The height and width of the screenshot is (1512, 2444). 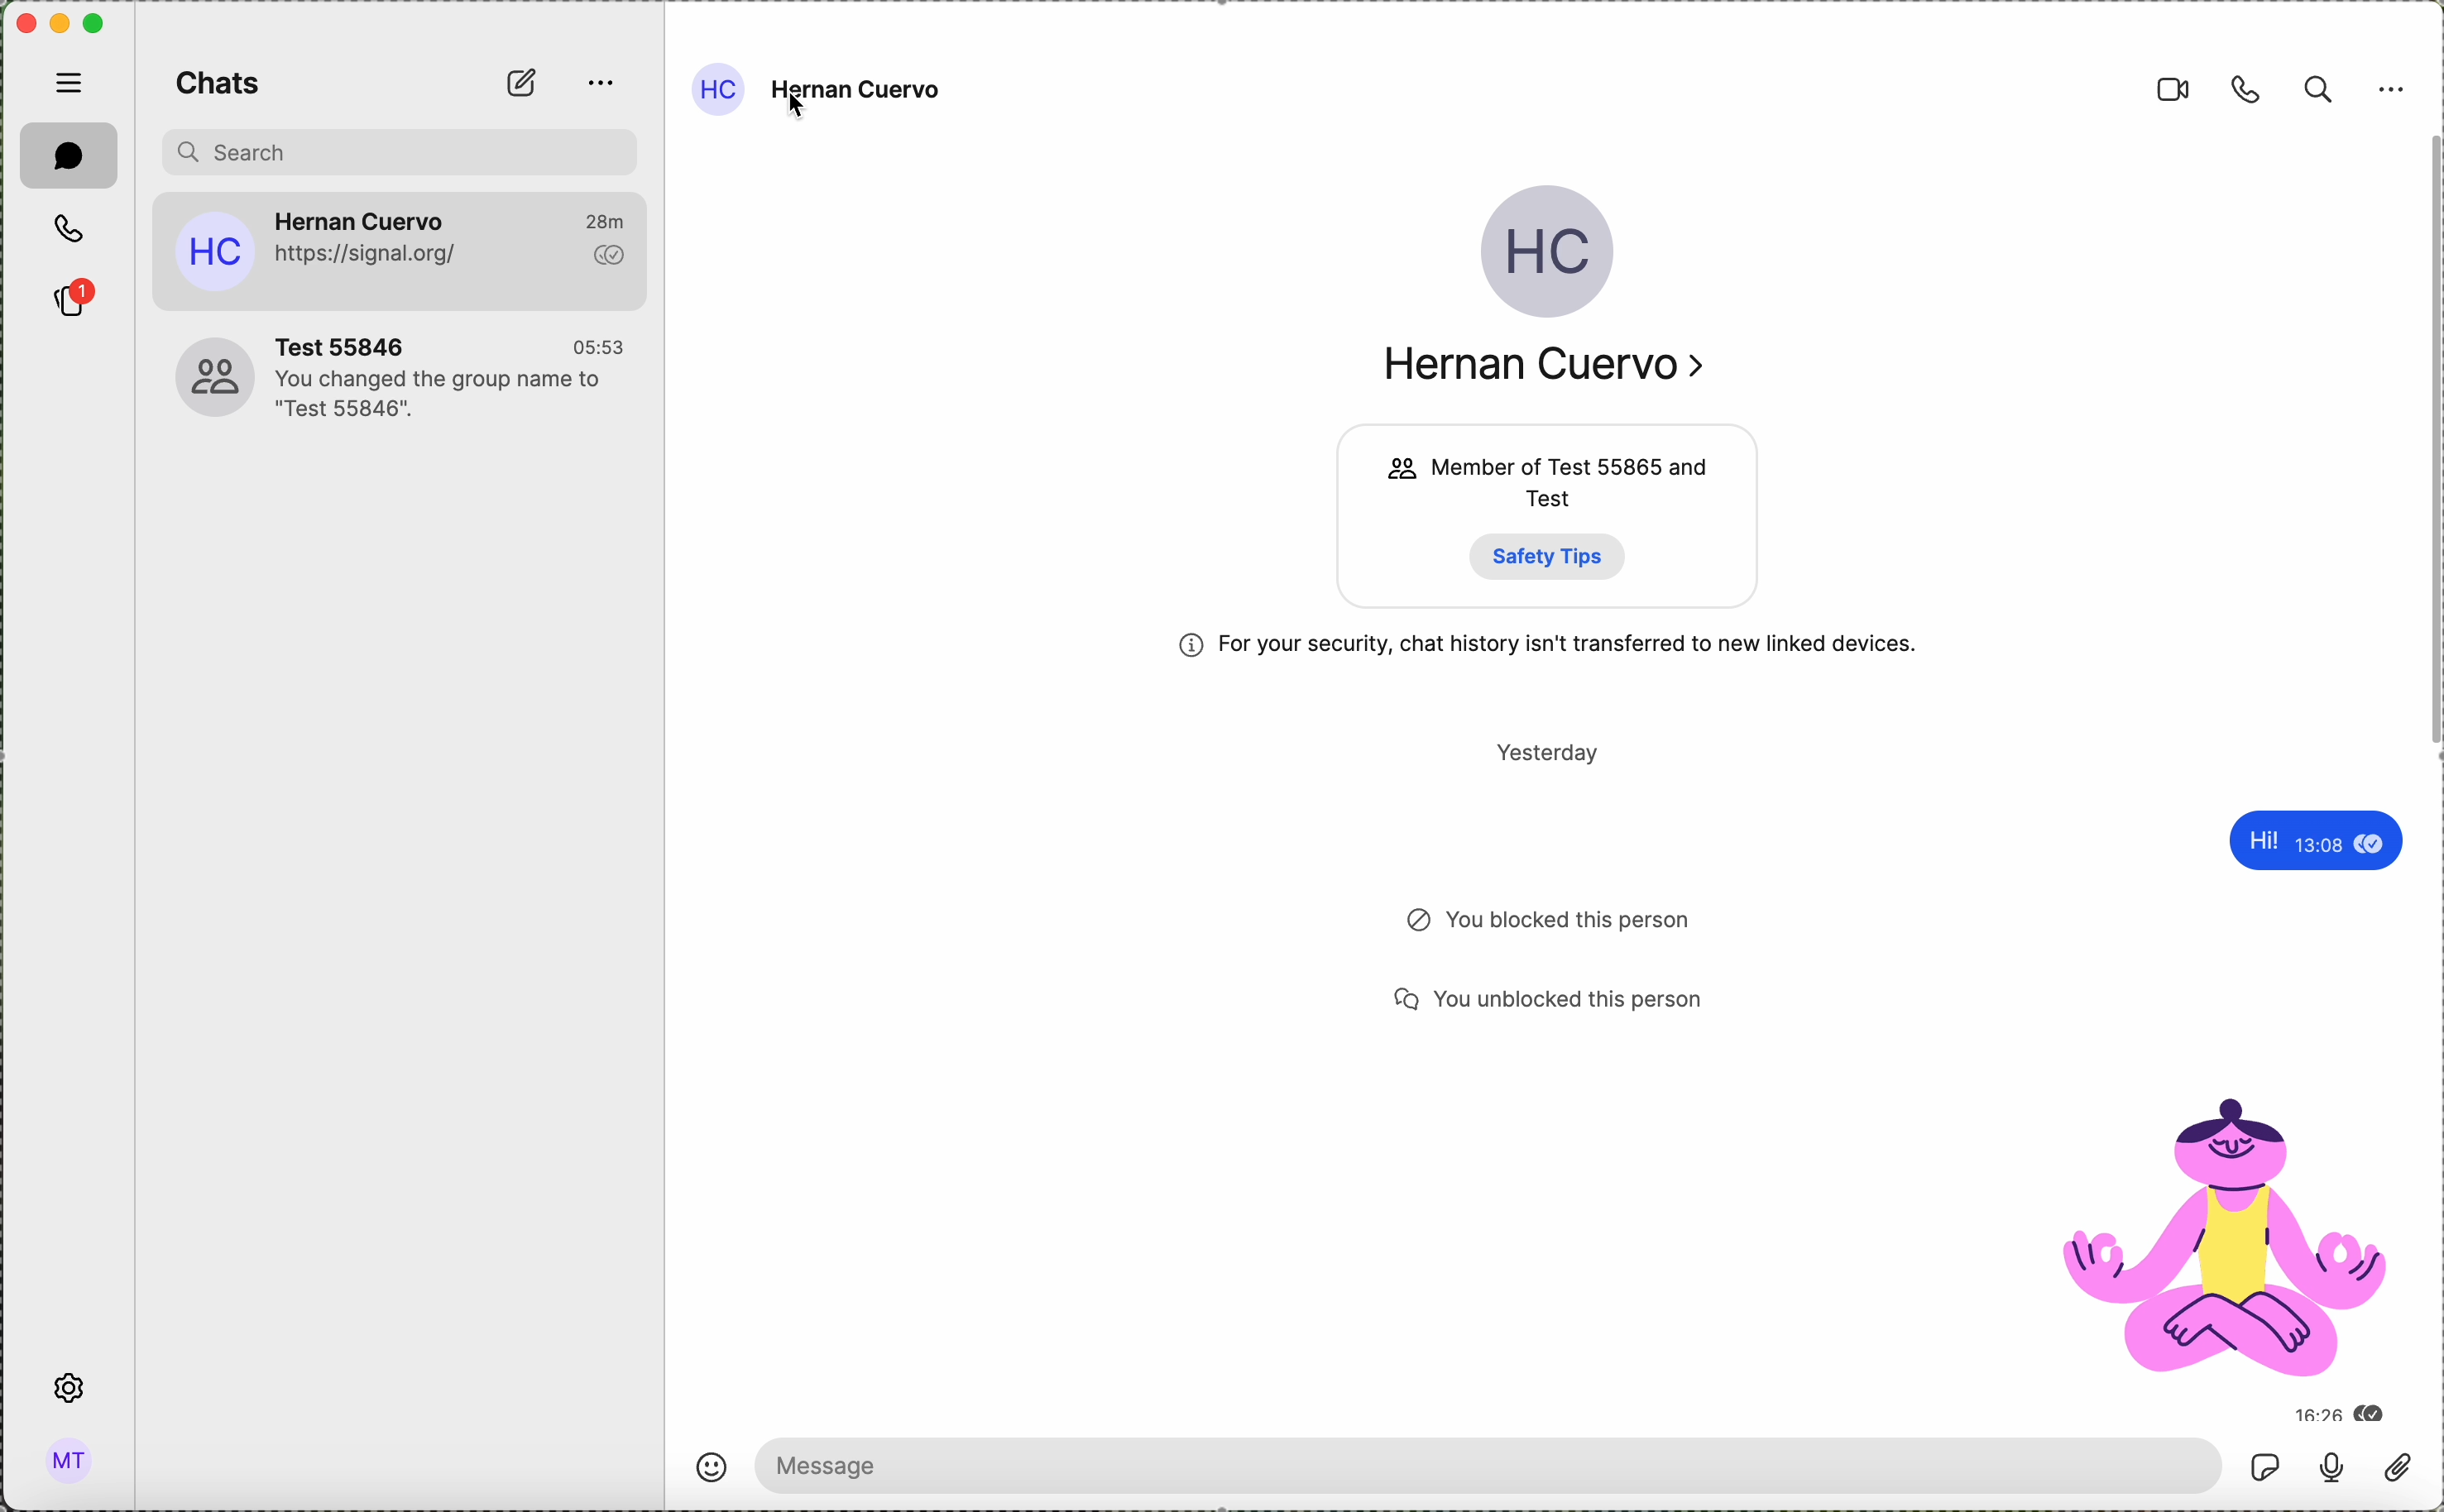 What do you see at coordinates (1571, 1000) in the screenshot?
I see `) You unblocked this person` at bounding box center [1571, 1000].